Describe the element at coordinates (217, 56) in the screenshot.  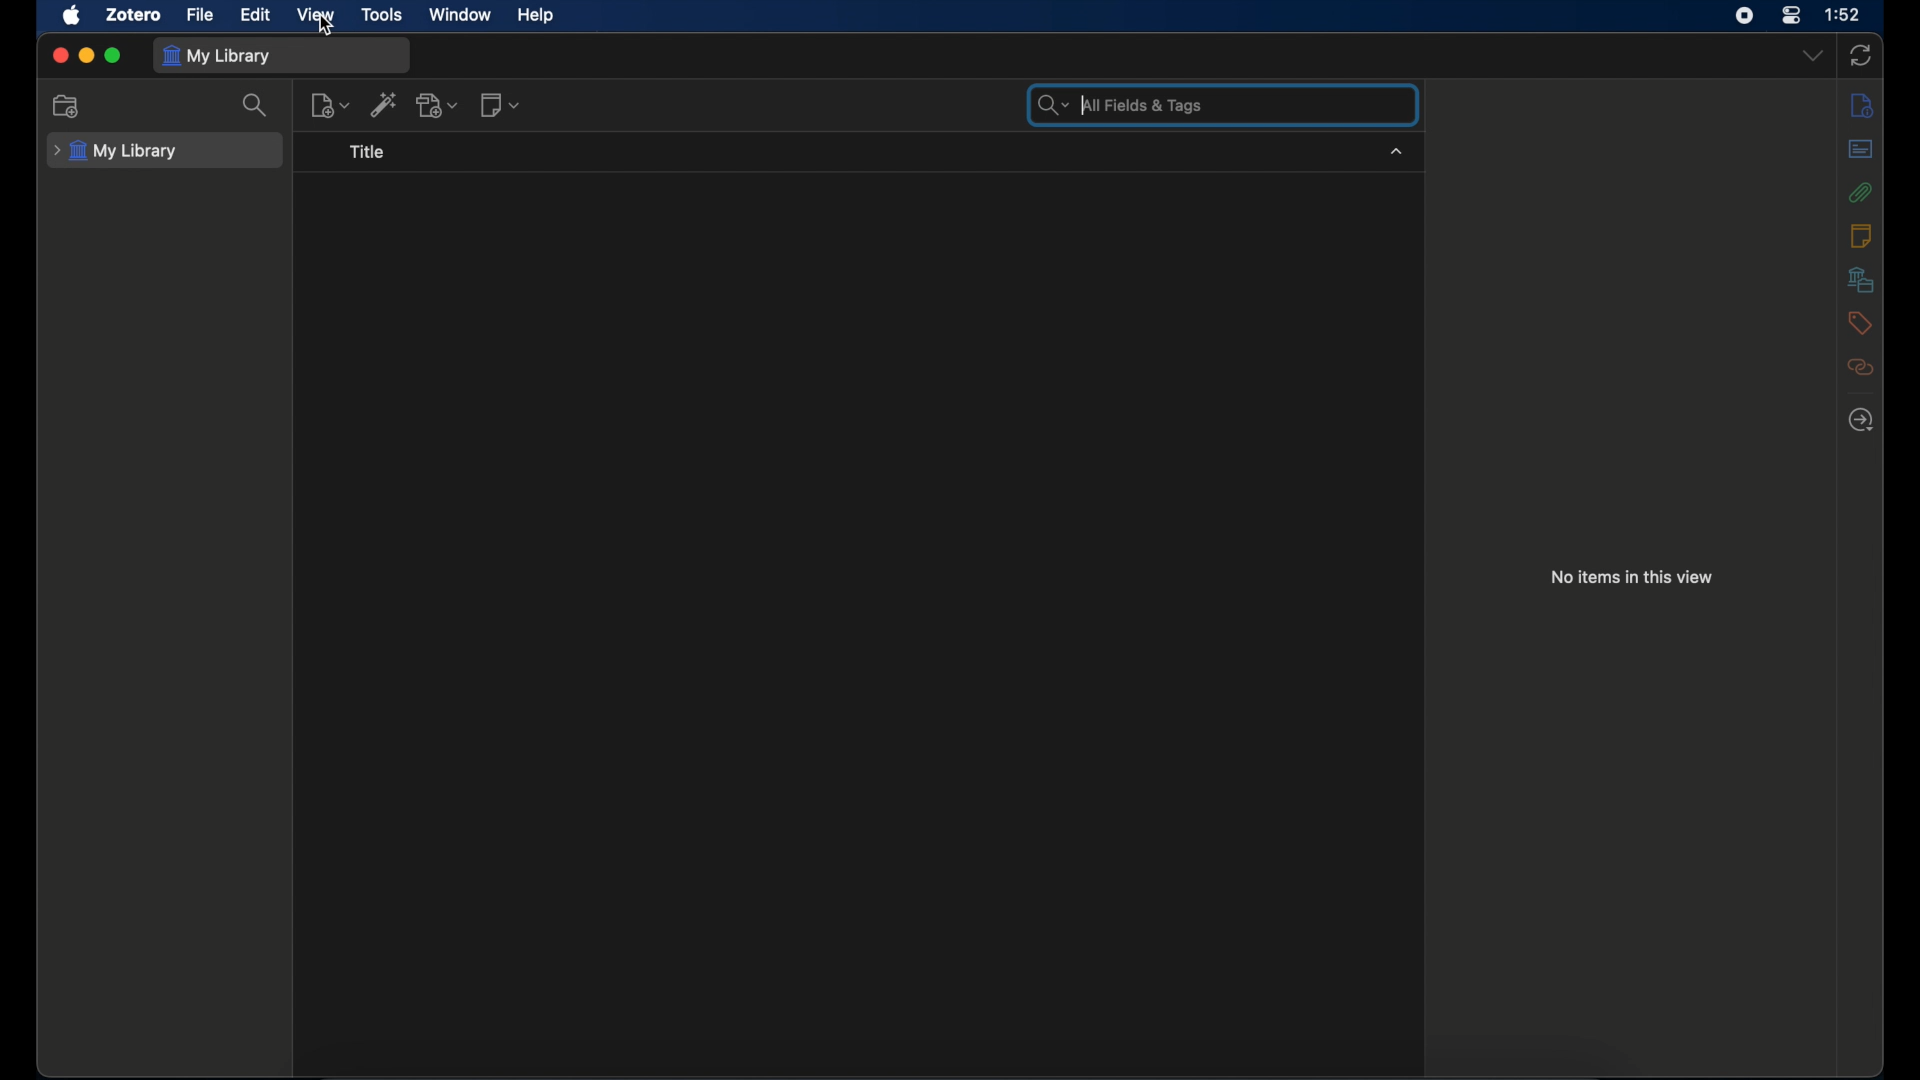
I see `my library` at that location.